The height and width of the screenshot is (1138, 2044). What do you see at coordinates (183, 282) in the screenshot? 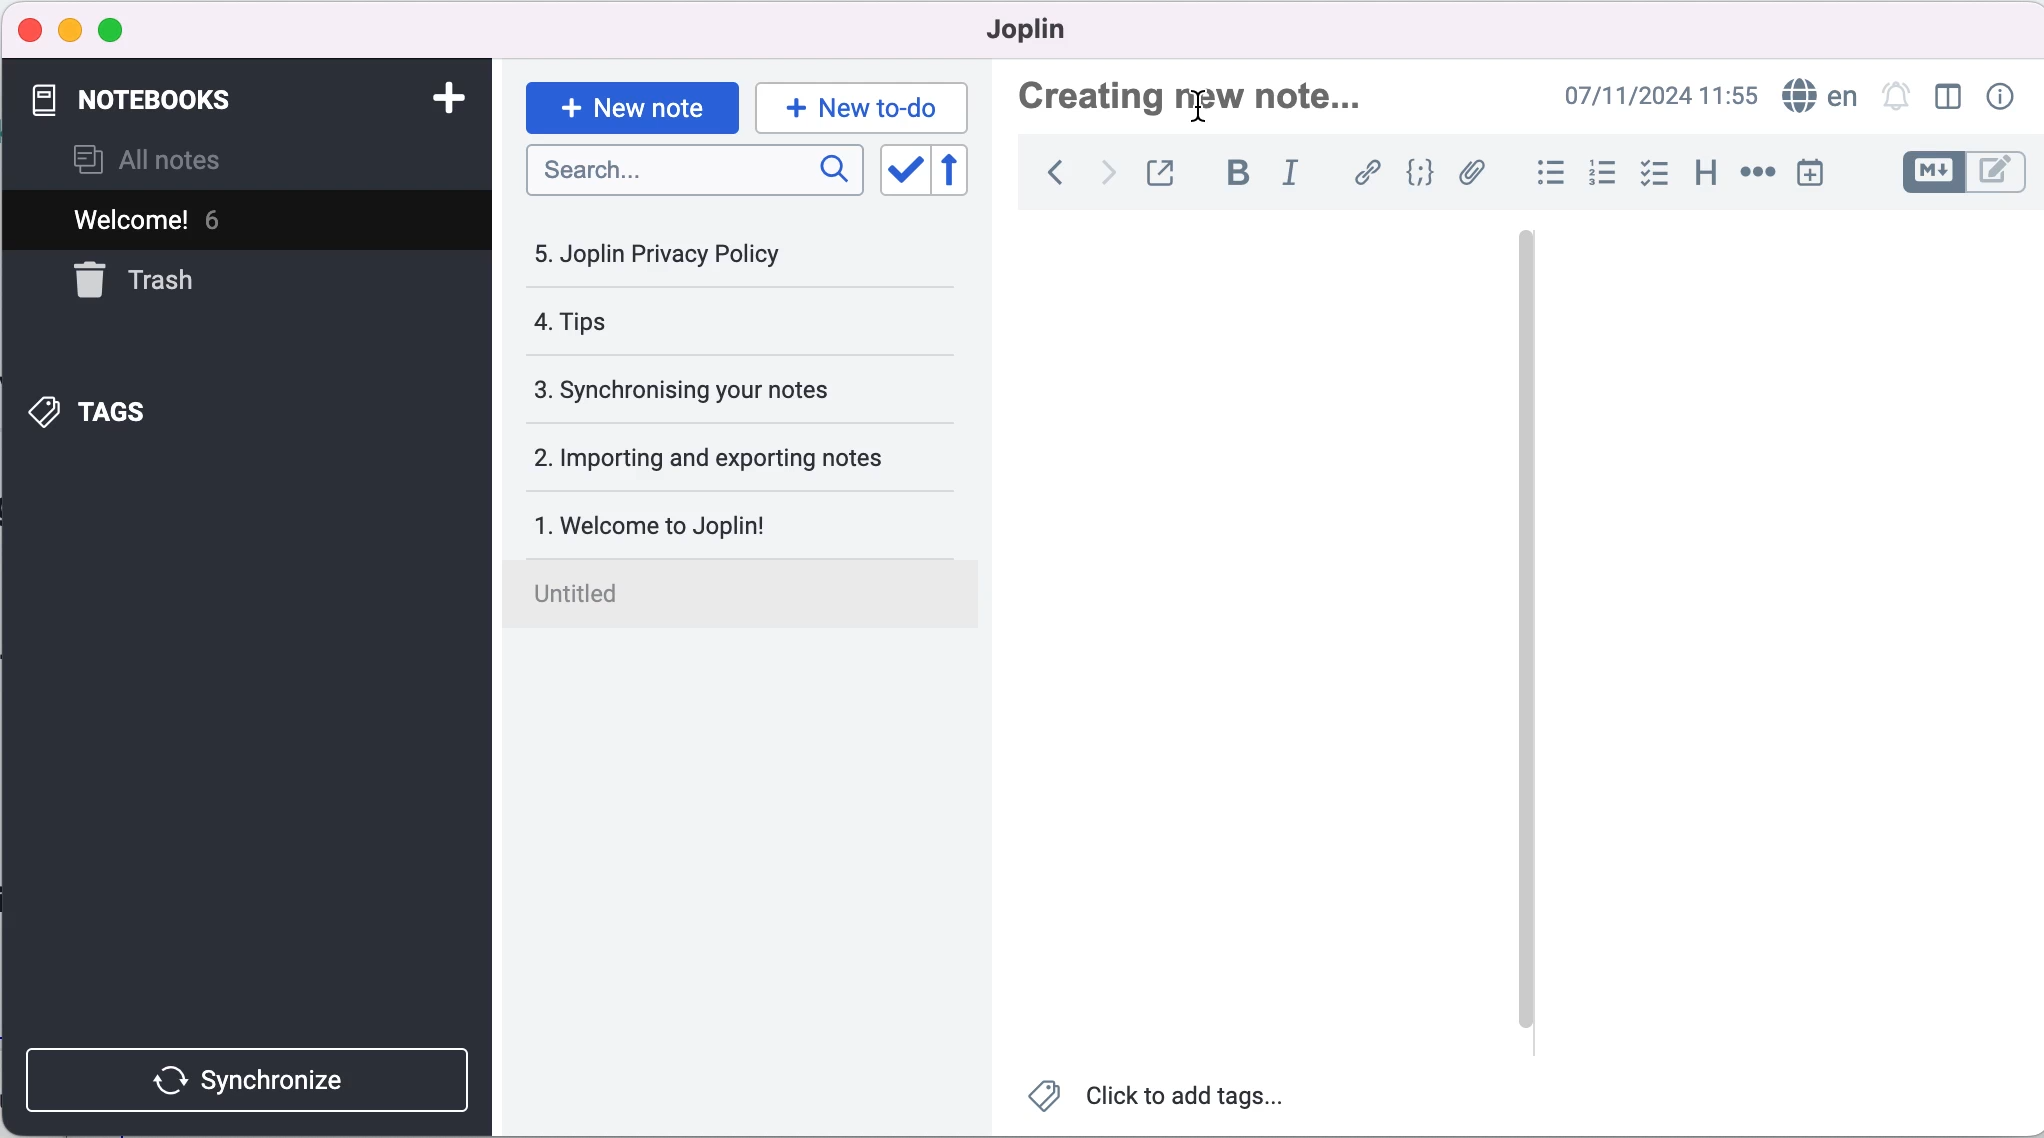
I see `trash` at bounding box center [183, 282].